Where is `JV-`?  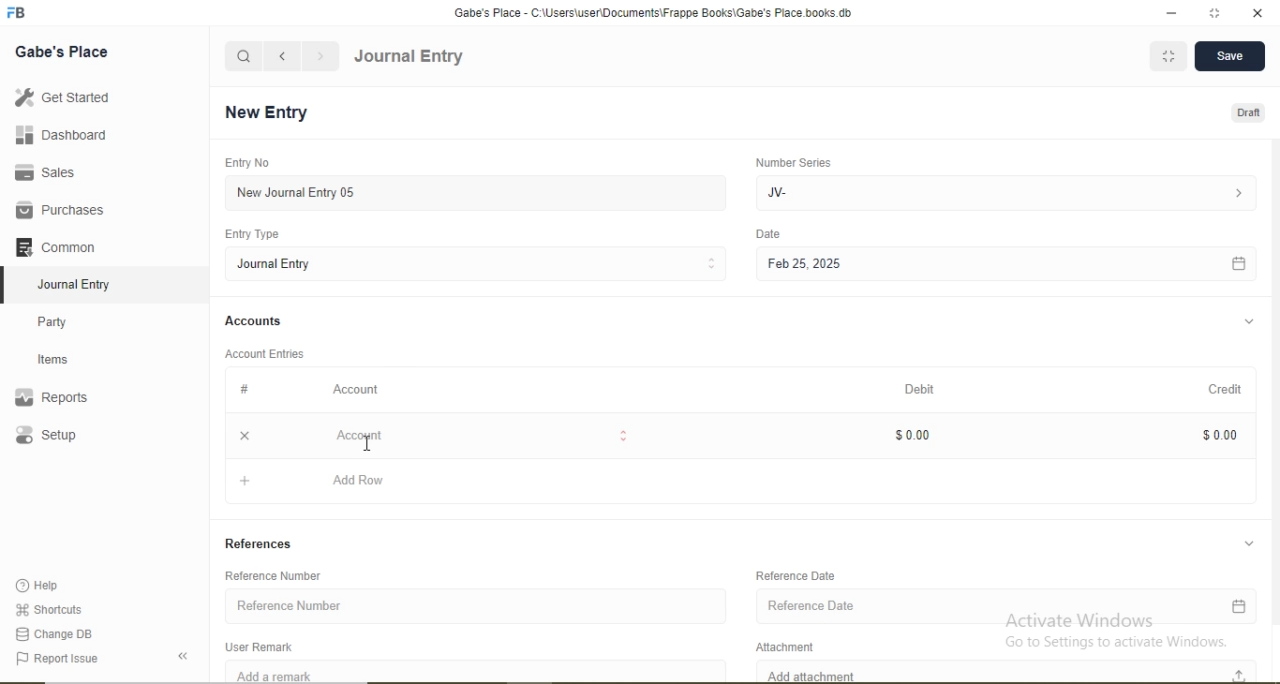
JV- is located at coordinates (1003, 191).